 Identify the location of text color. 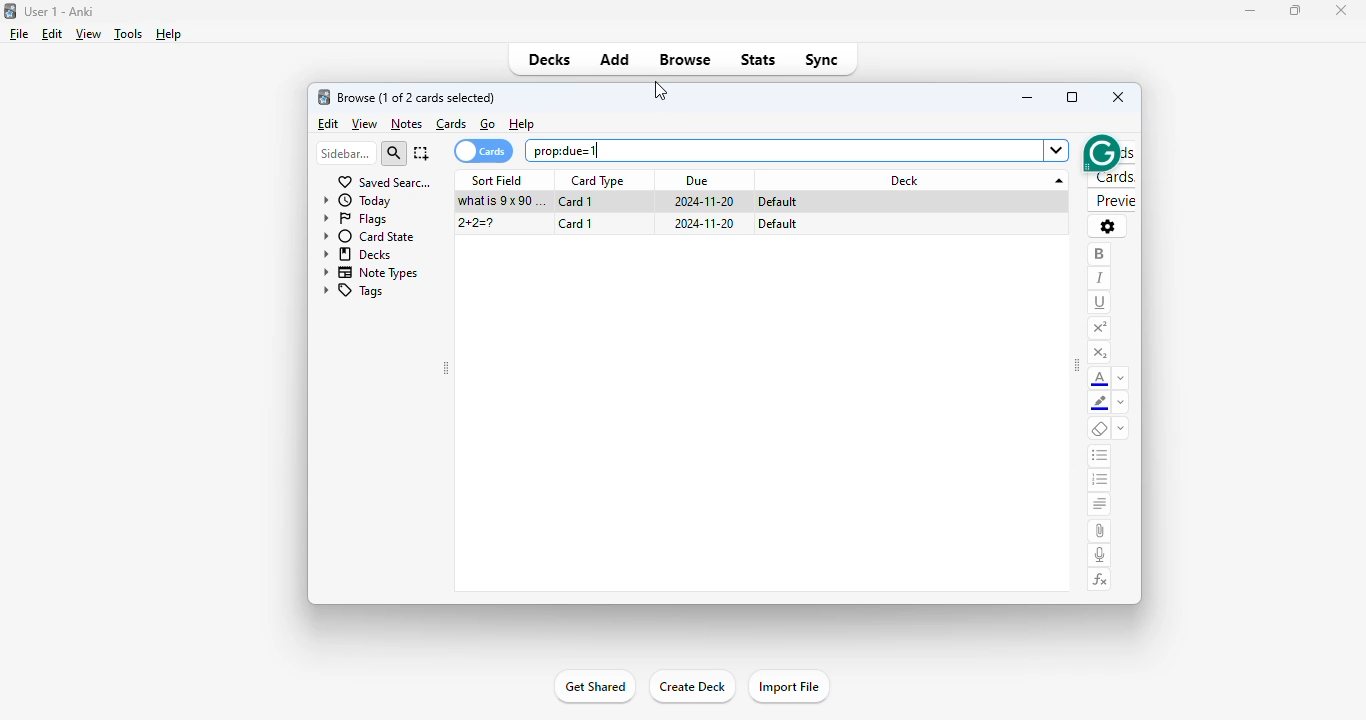
(1100, 379).